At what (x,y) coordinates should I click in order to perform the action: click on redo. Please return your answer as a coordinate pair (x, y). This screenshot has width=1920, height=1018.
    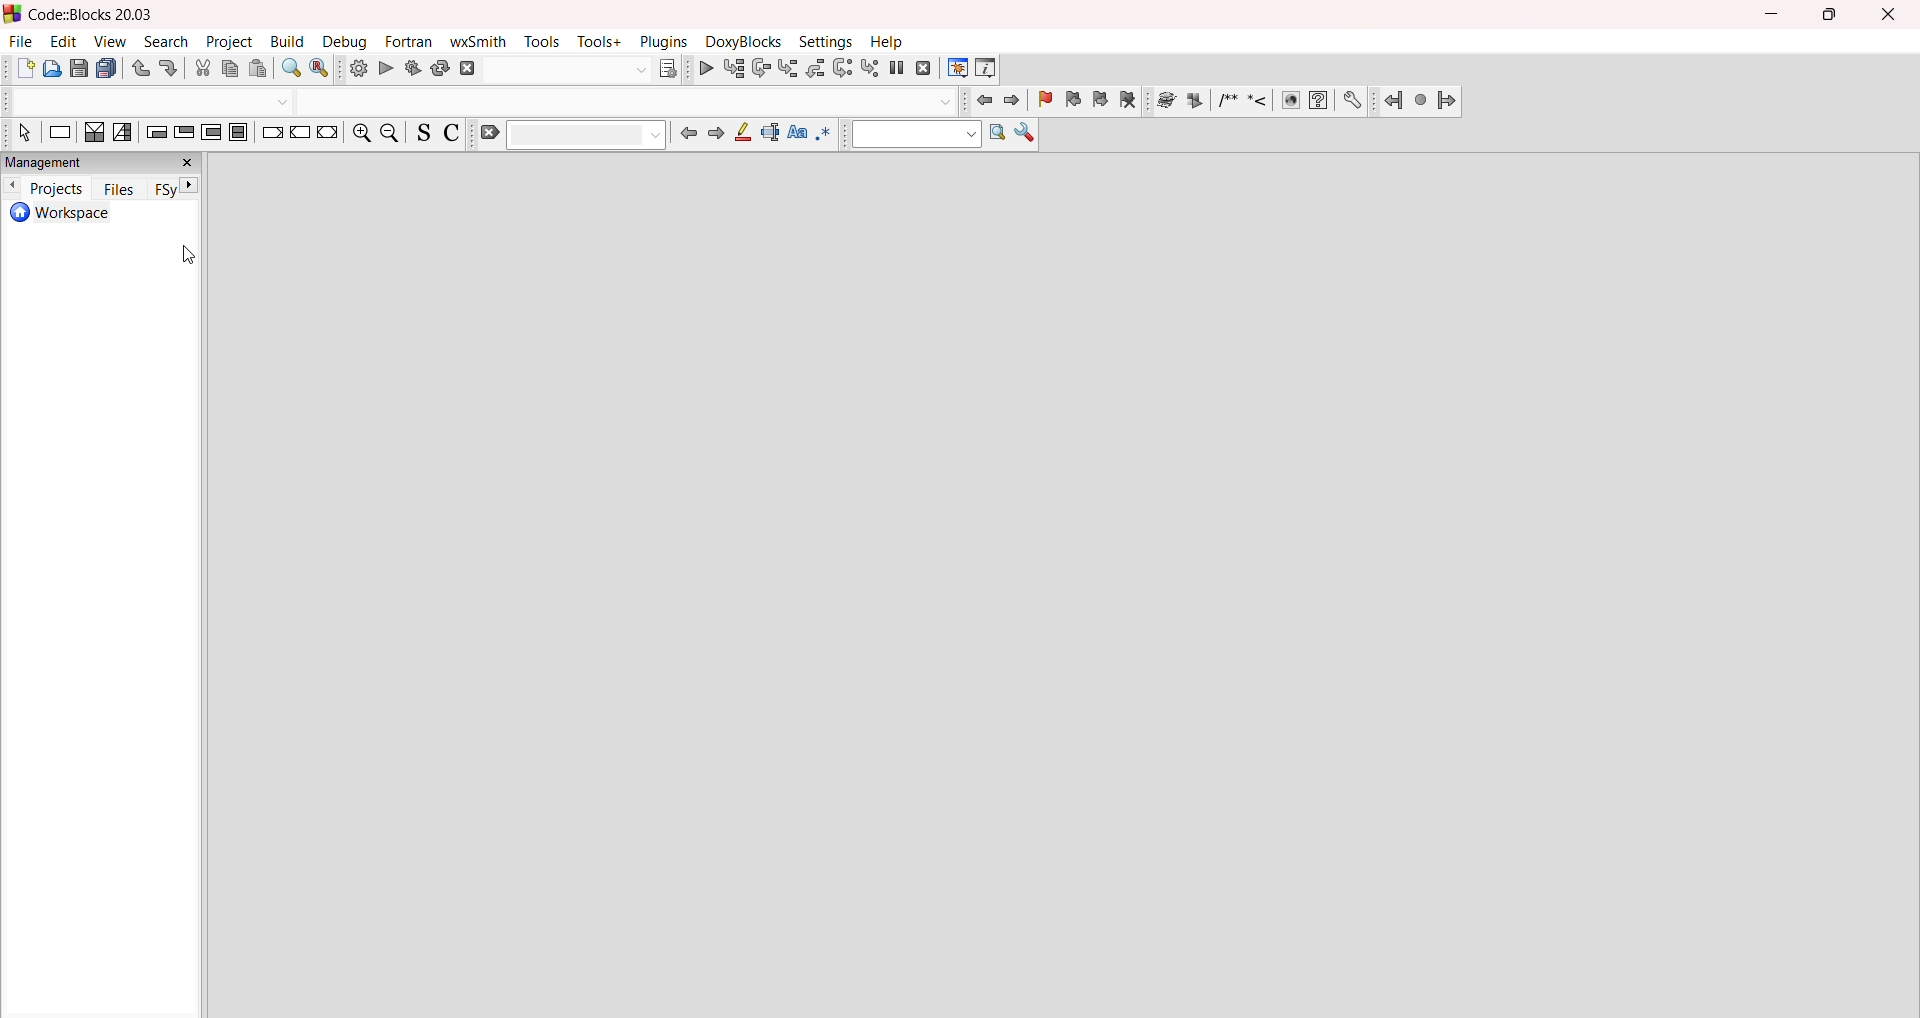
    Looking at the image, I should click on (171, 67).